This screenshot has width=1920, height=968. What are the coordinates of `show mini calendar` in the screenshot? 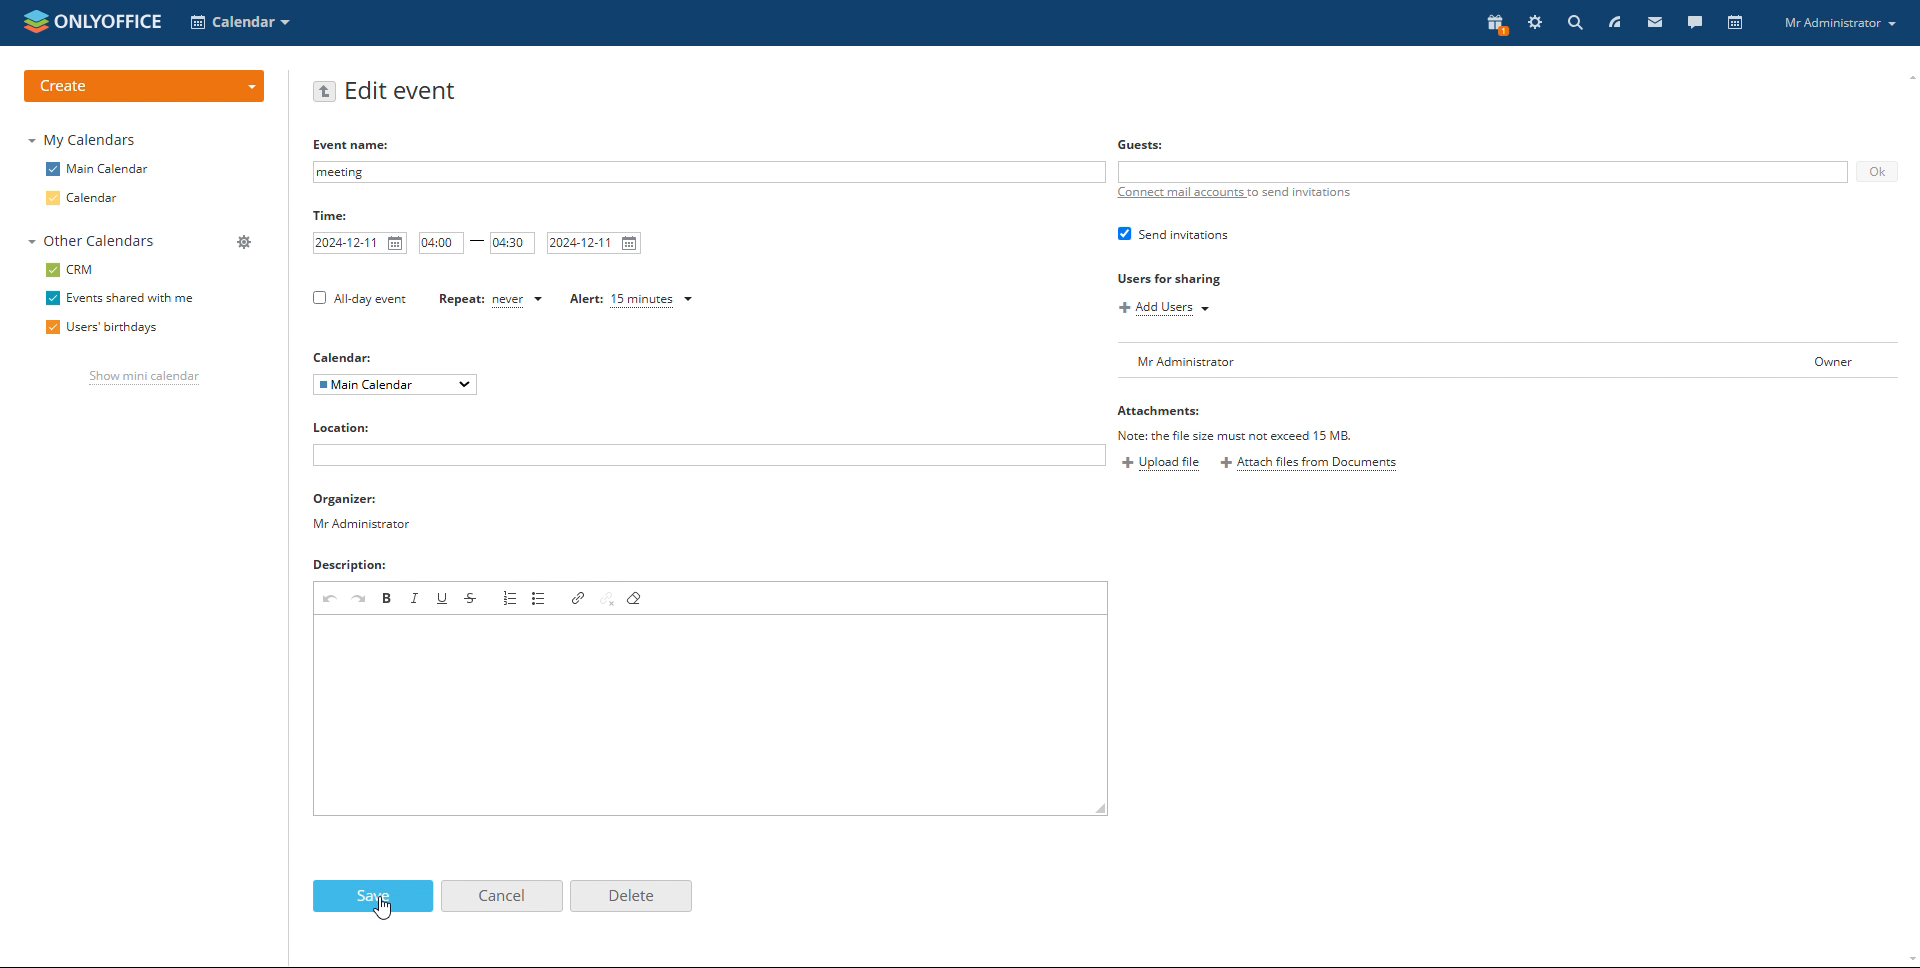 It's located at (146, 378).